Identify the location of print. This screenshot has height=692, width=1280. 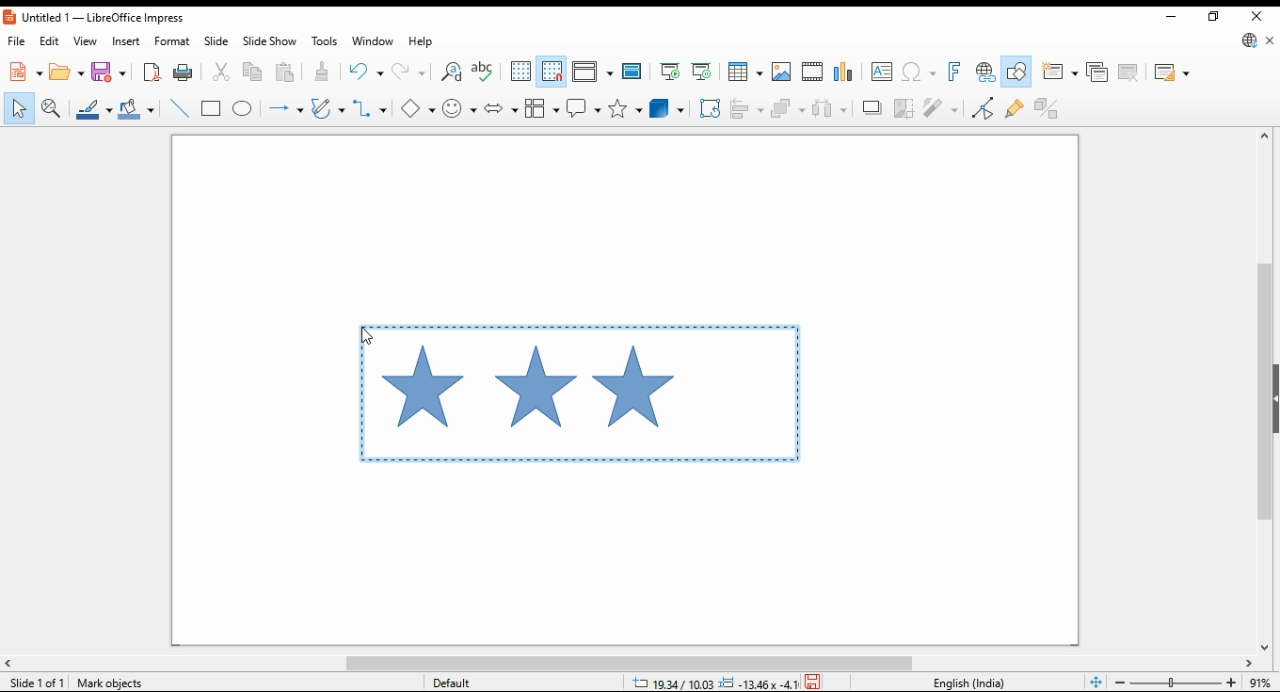
(182, 72).